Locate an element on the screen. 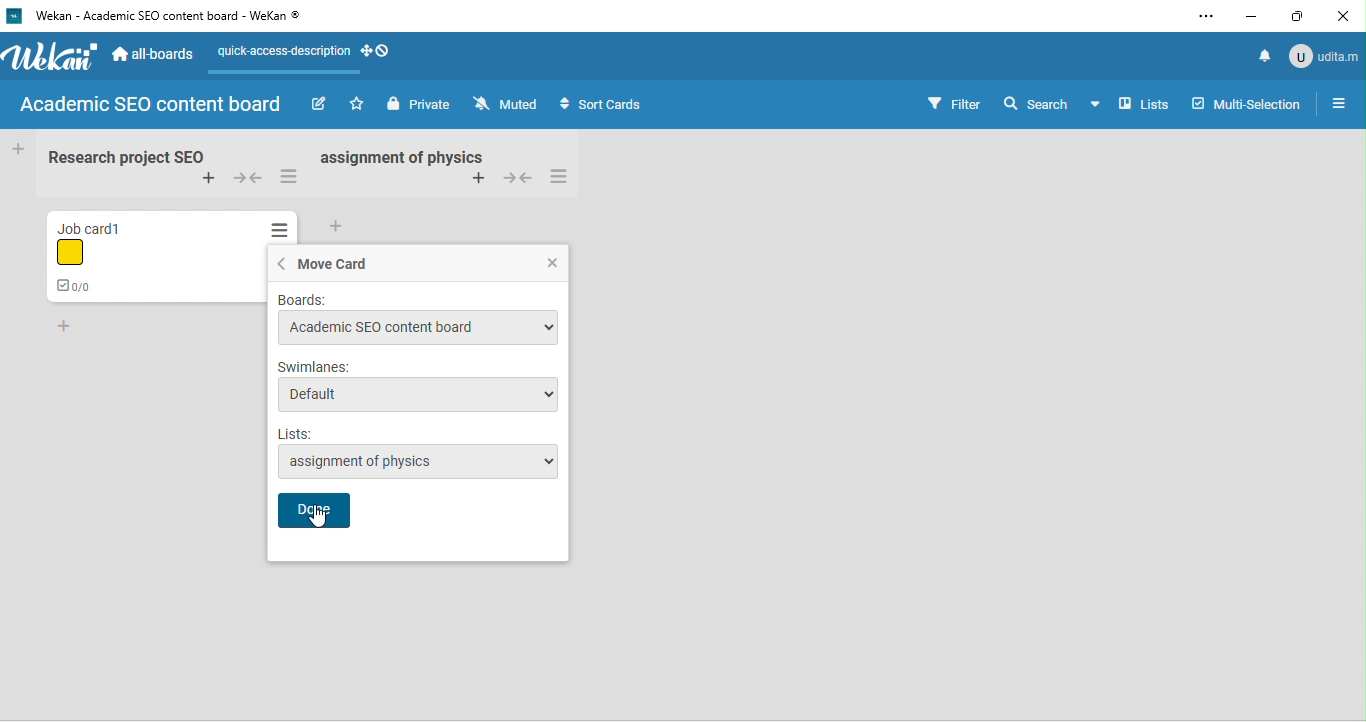  minimize is located at coordinates (1258, 15).